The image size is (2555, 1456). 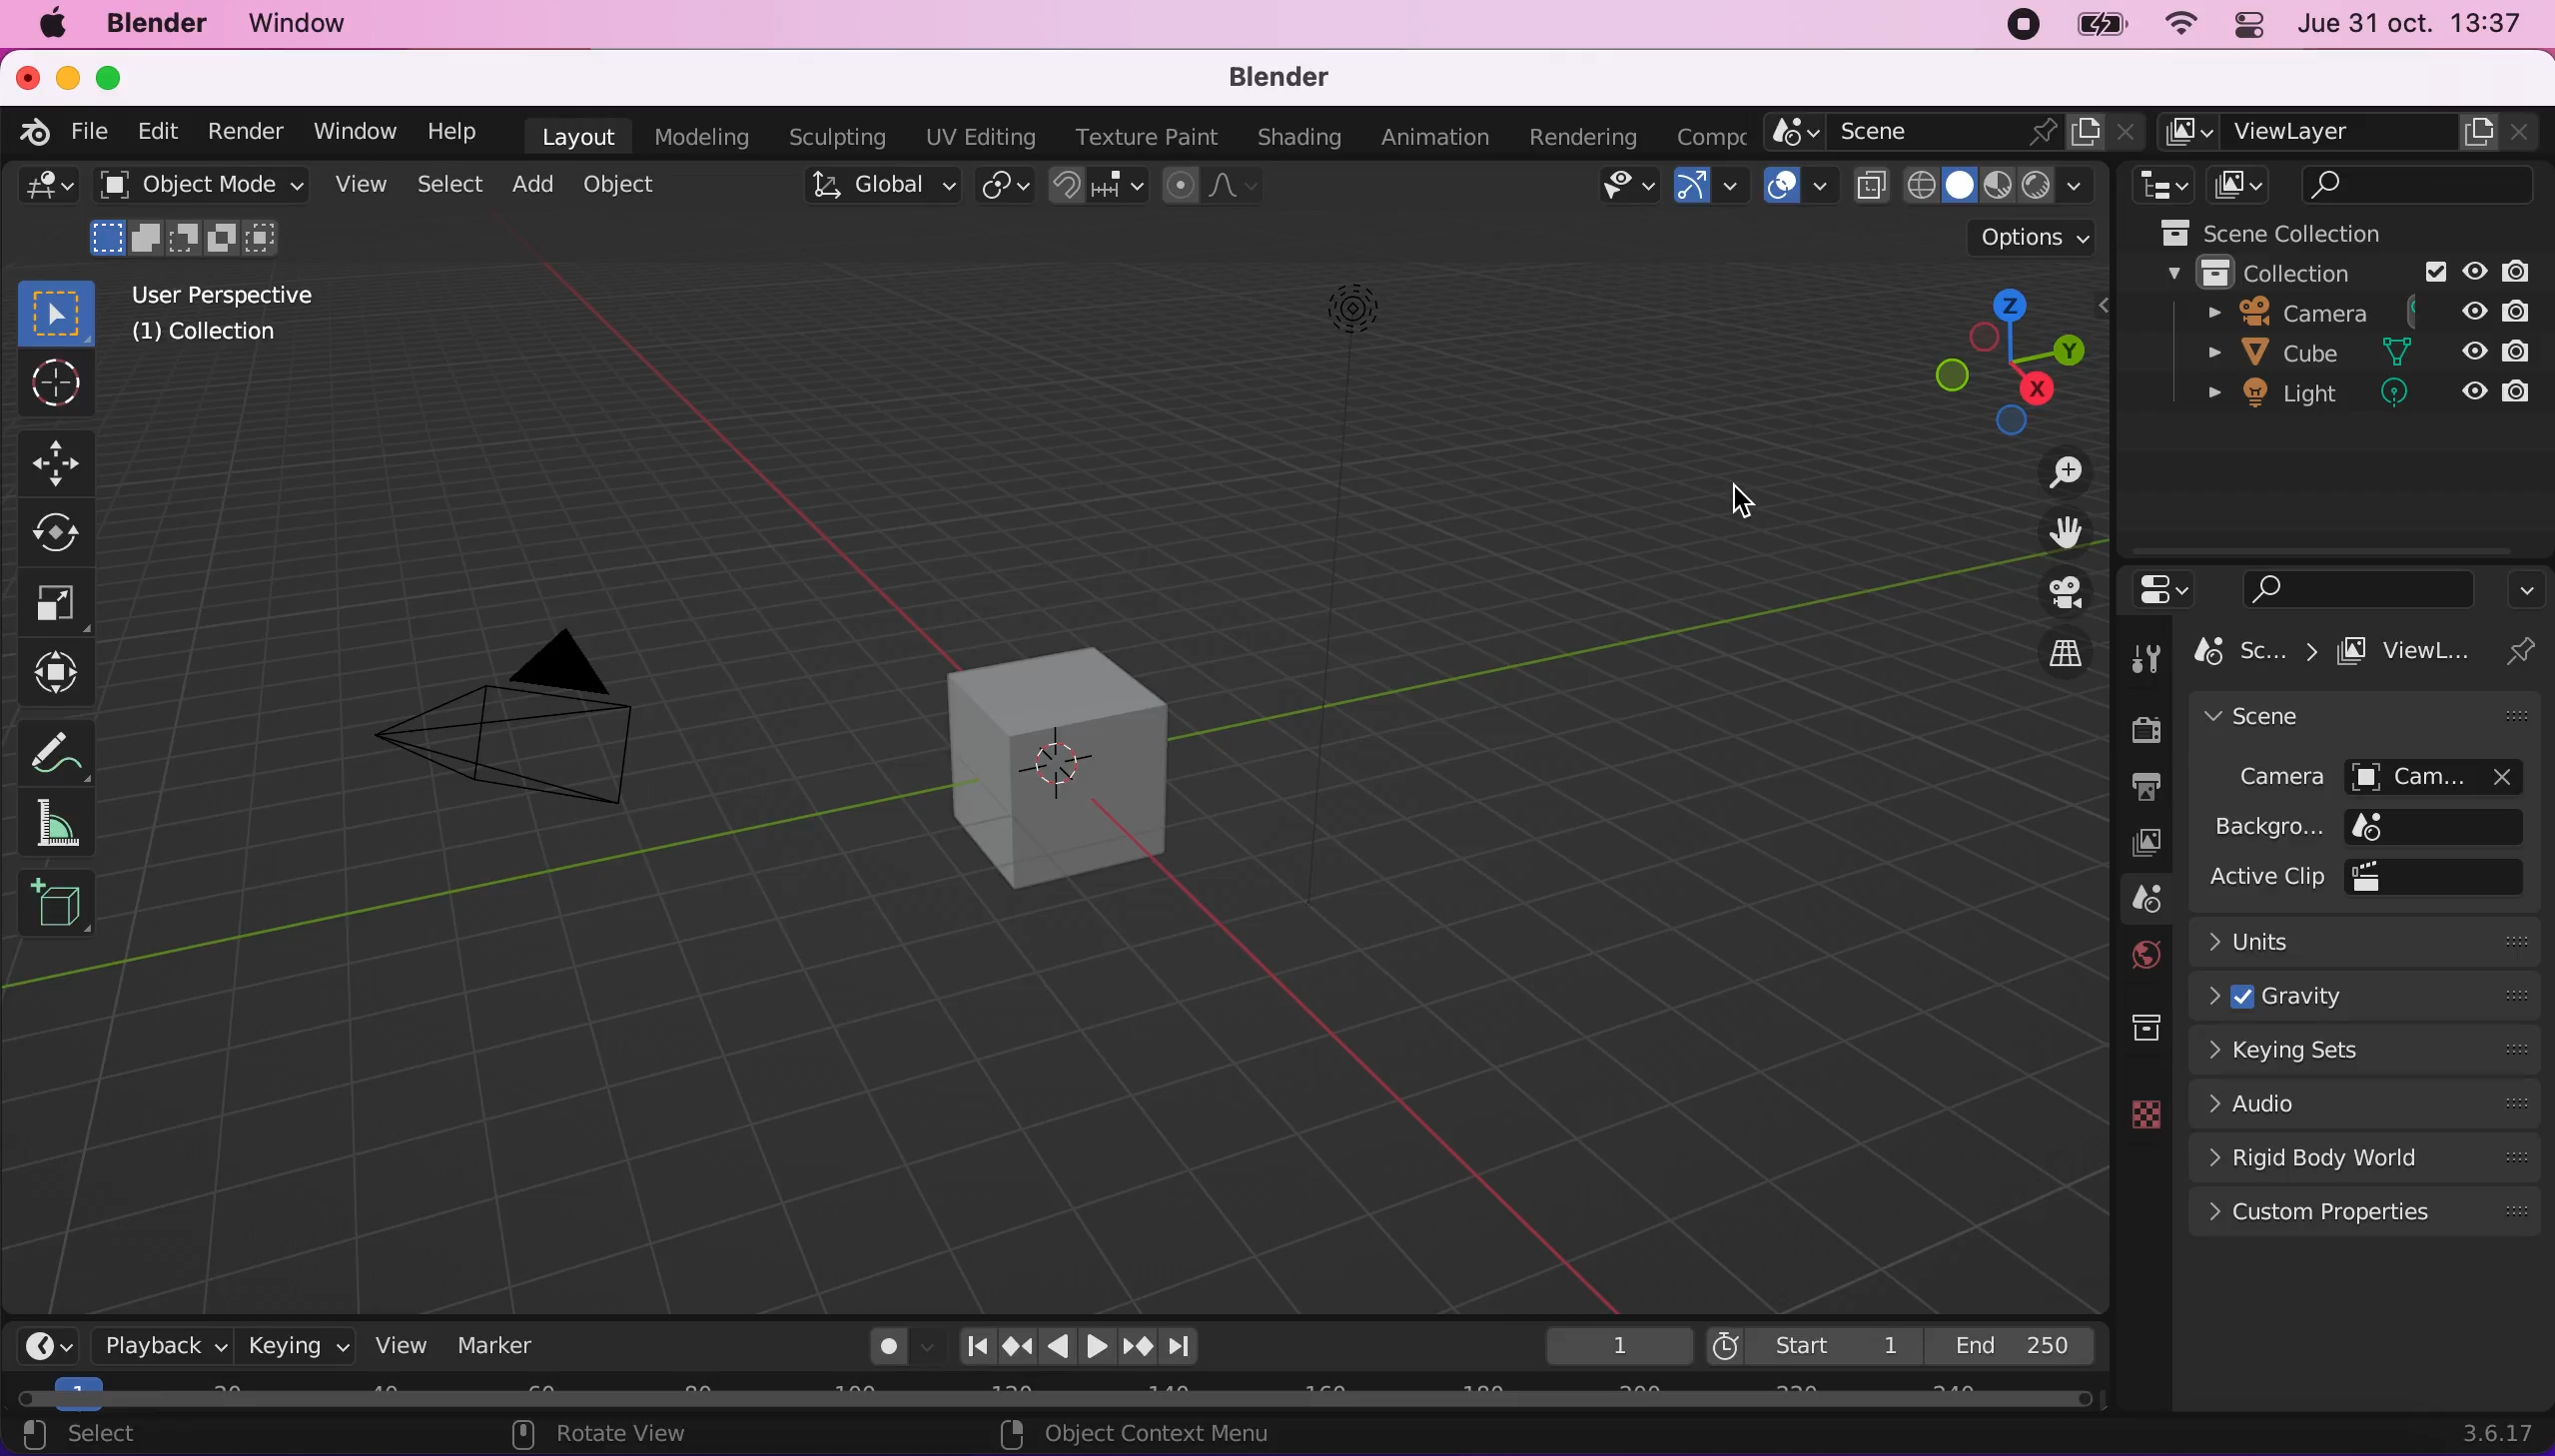 What do you see at coordinates (34, 134) in the screenshot?
I see ` blender logo` at bounding box center [34, 134].